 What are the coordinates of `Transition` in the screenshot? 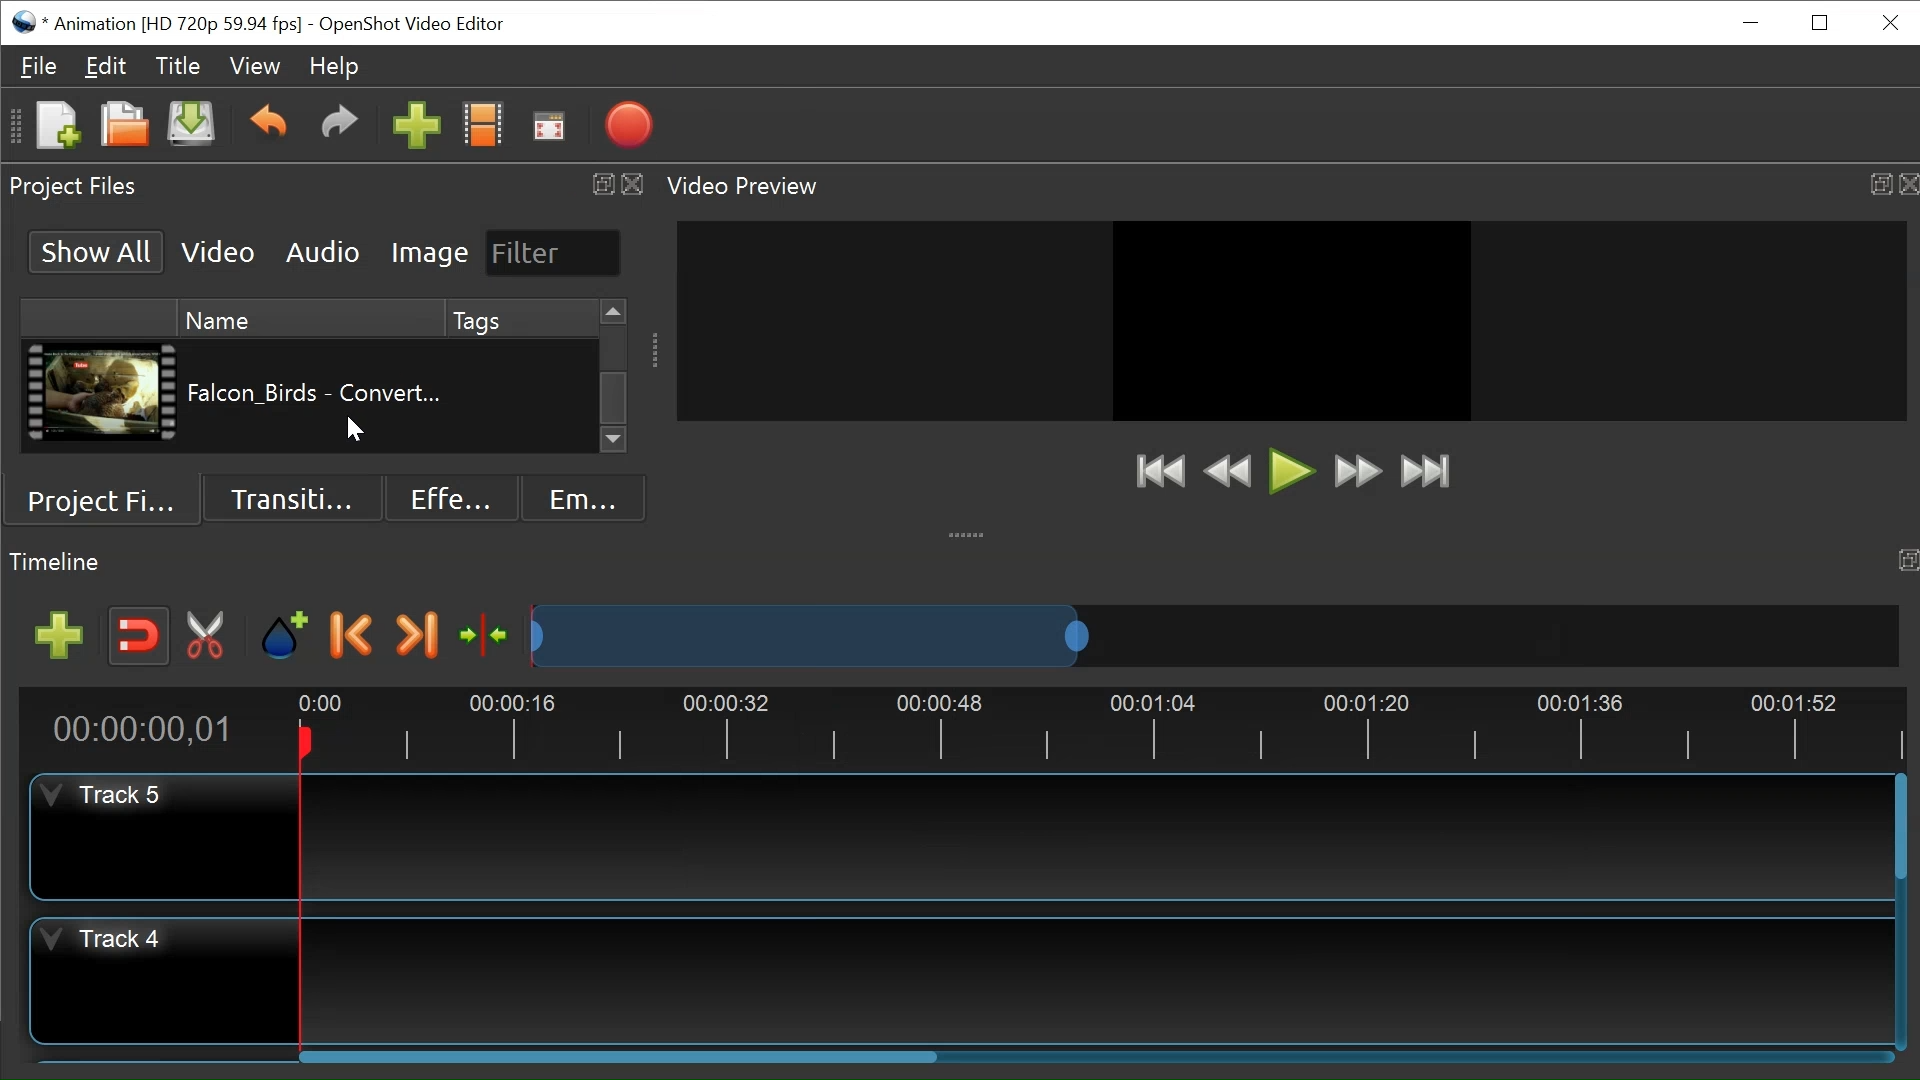 It's located at (293, 498).